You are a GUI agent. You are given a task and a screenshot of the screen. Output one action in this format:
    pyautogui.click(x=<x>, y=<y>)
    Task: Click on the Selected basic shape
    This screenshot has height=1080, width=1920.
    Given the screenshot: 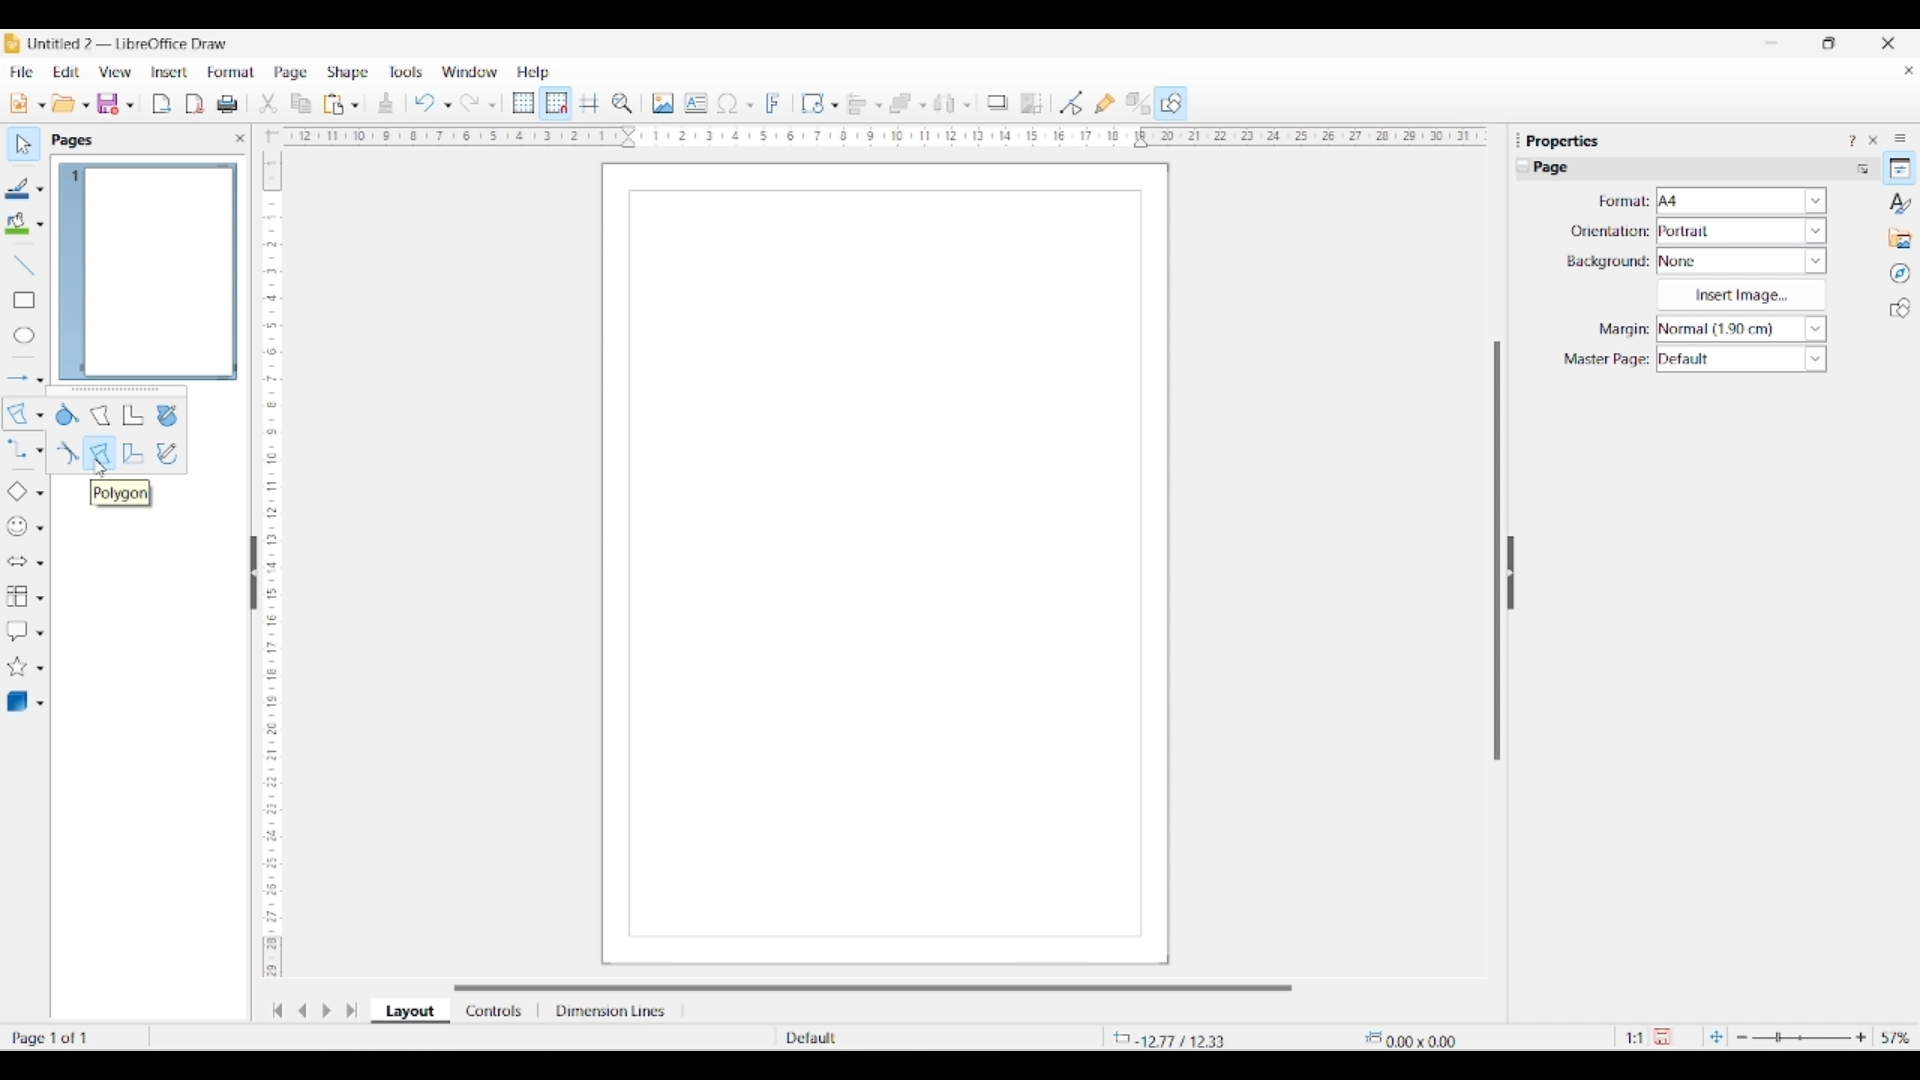 What is the action you would take?
    pyautogui.click(x=16, y=492)
    